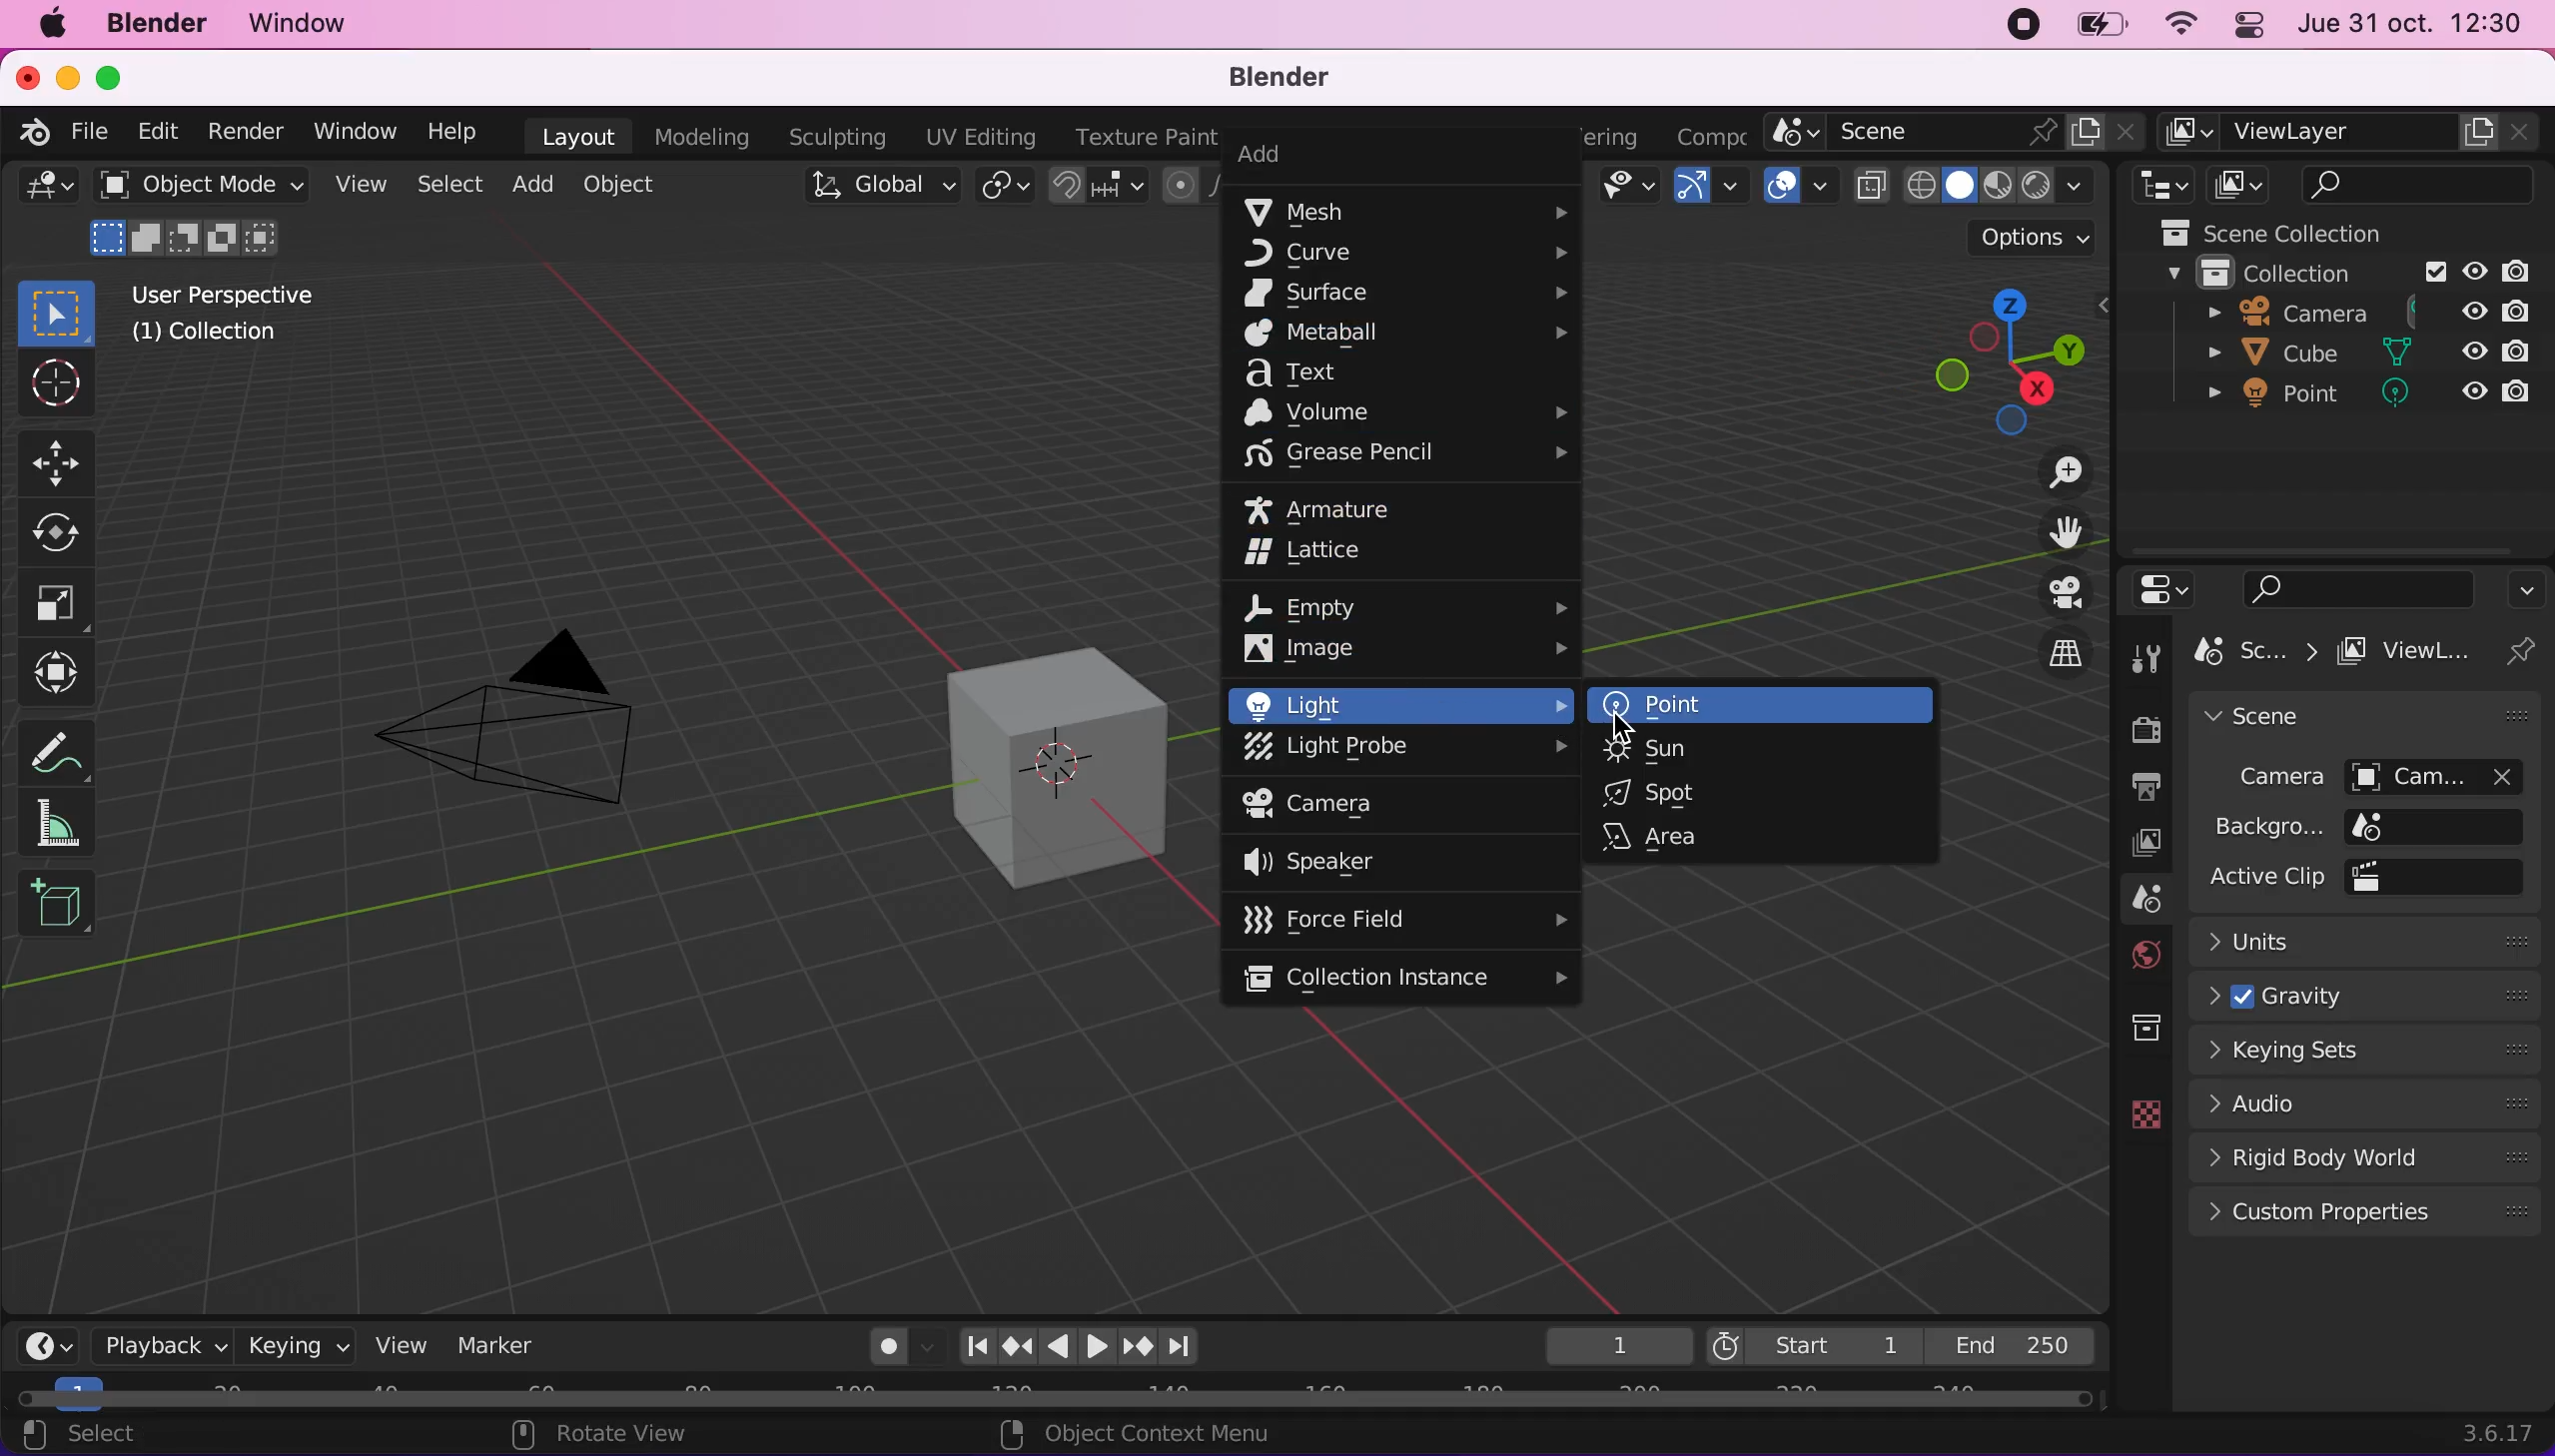 Image resolution: width=2555 pixels, height=1456 pixels. I want to click on options, so click(2523, 588).